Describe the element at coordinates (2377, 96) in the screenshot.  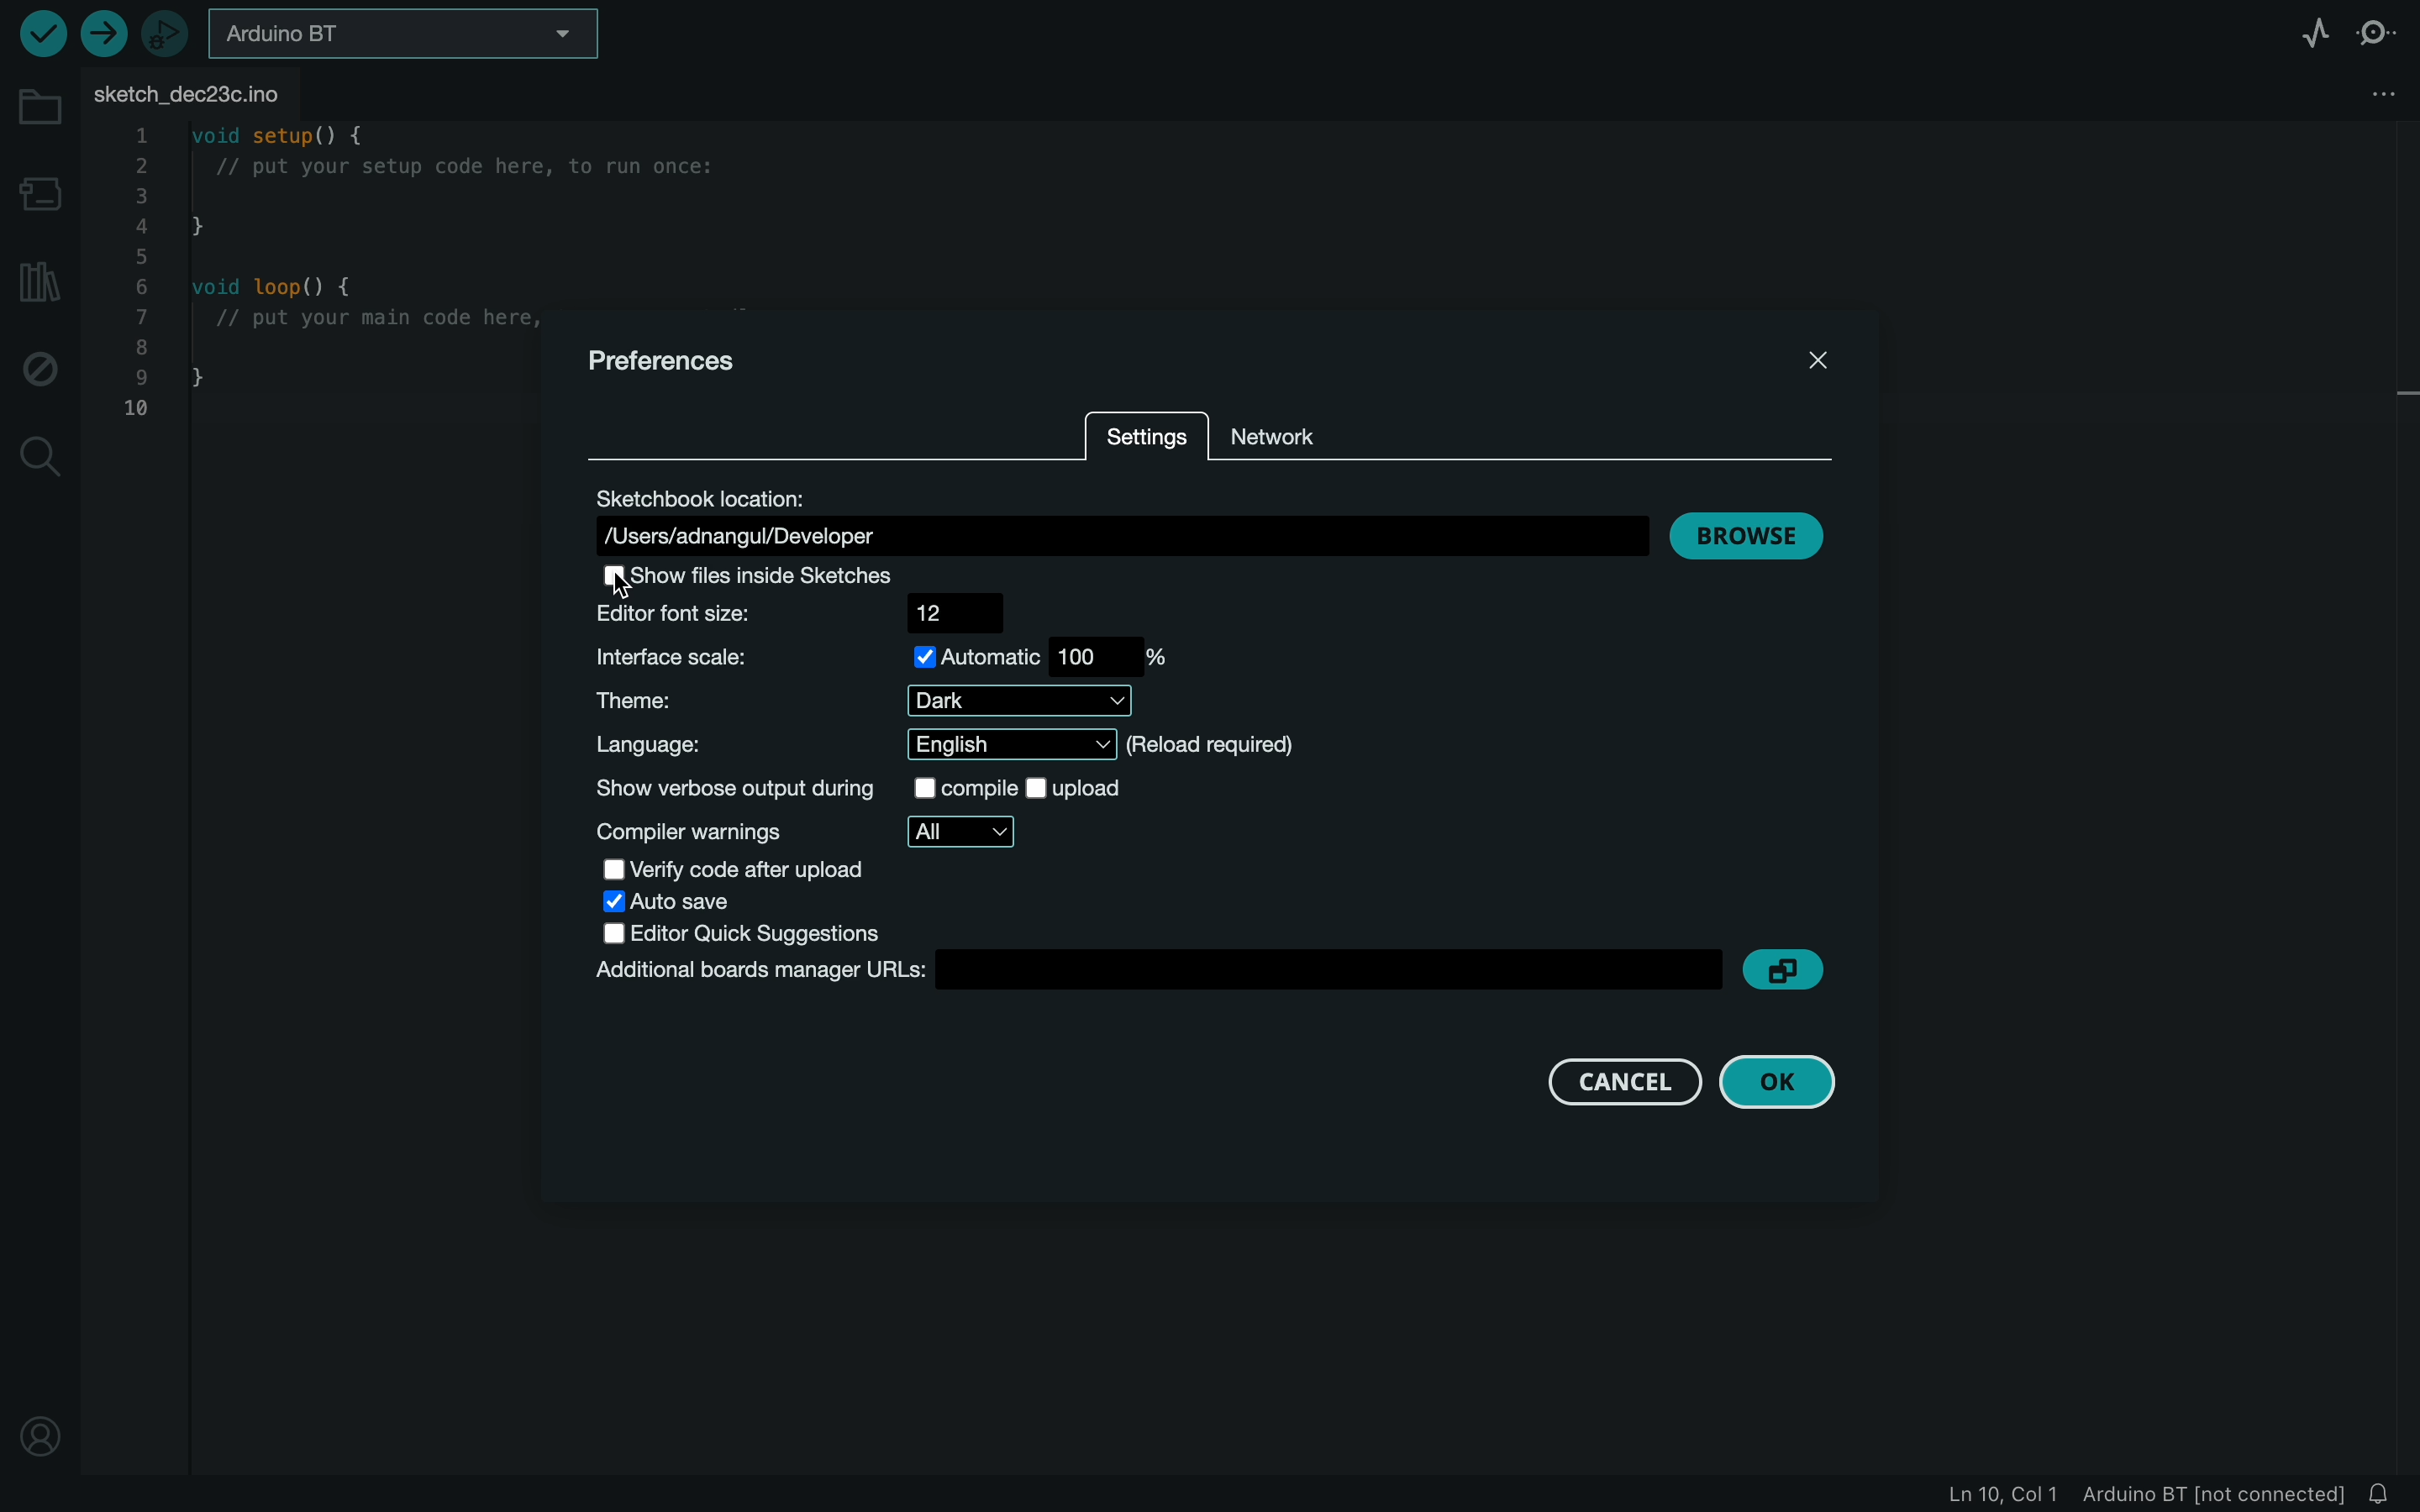
I see `tab manager` at that location.